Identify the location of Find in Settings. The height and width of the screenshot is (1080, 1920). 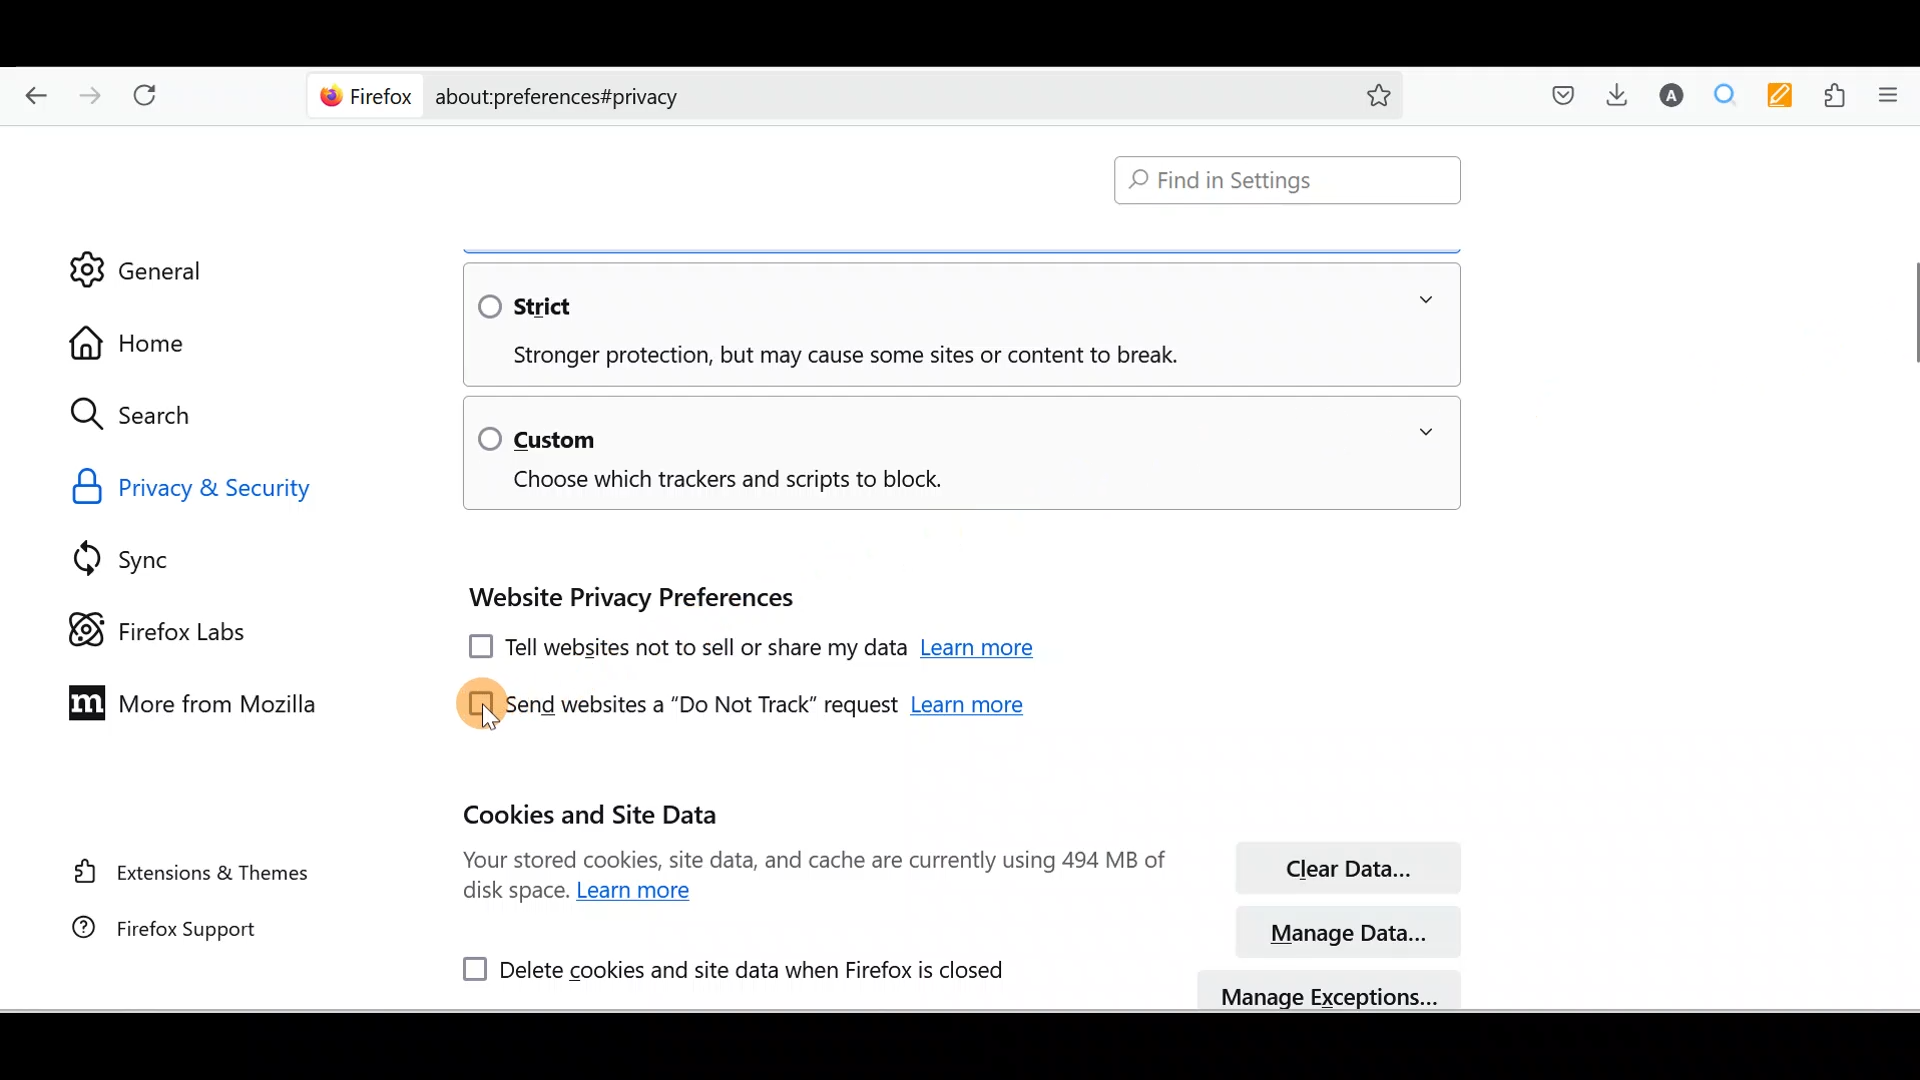
(1290, 178).